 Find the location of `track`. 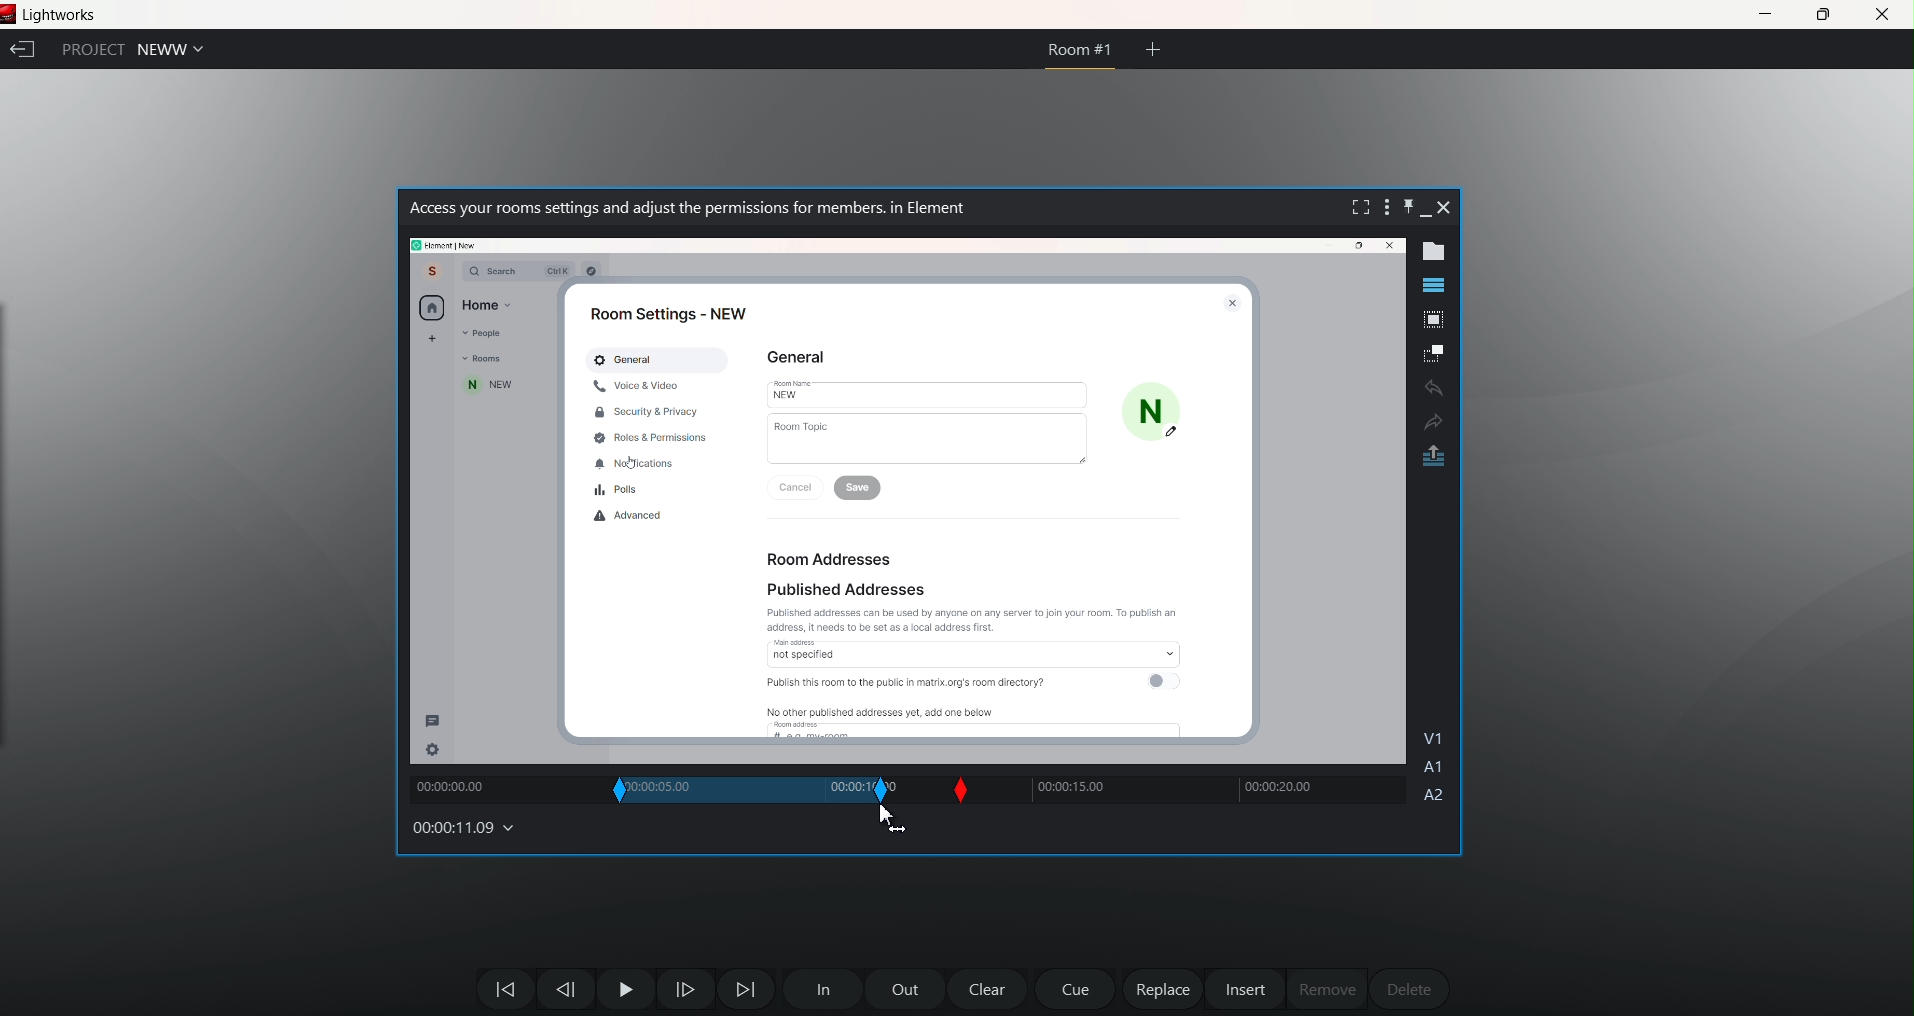

track is located at coordinates (501, 789).